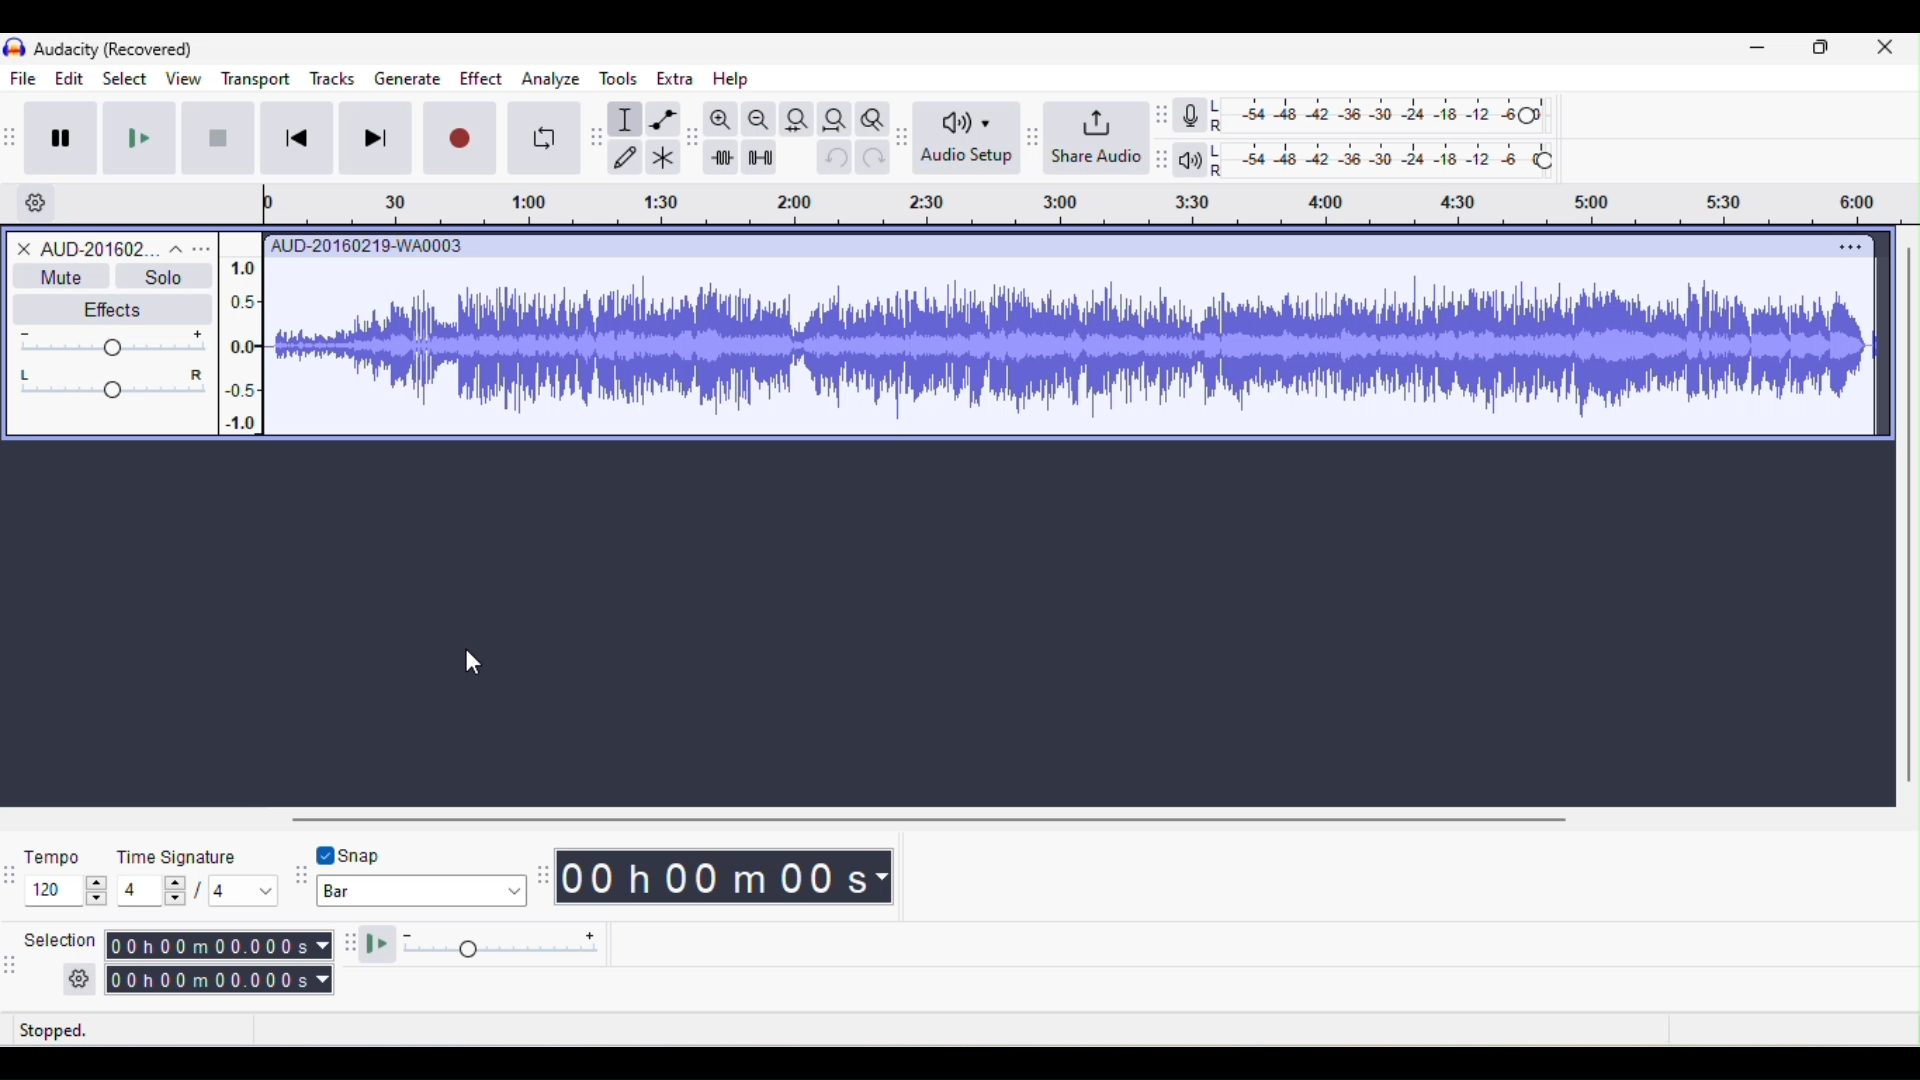 This screenshot has width=1920, height=1080. Describe the element at coordinates (140, 138) in the screenshot. I see `play` at that location.